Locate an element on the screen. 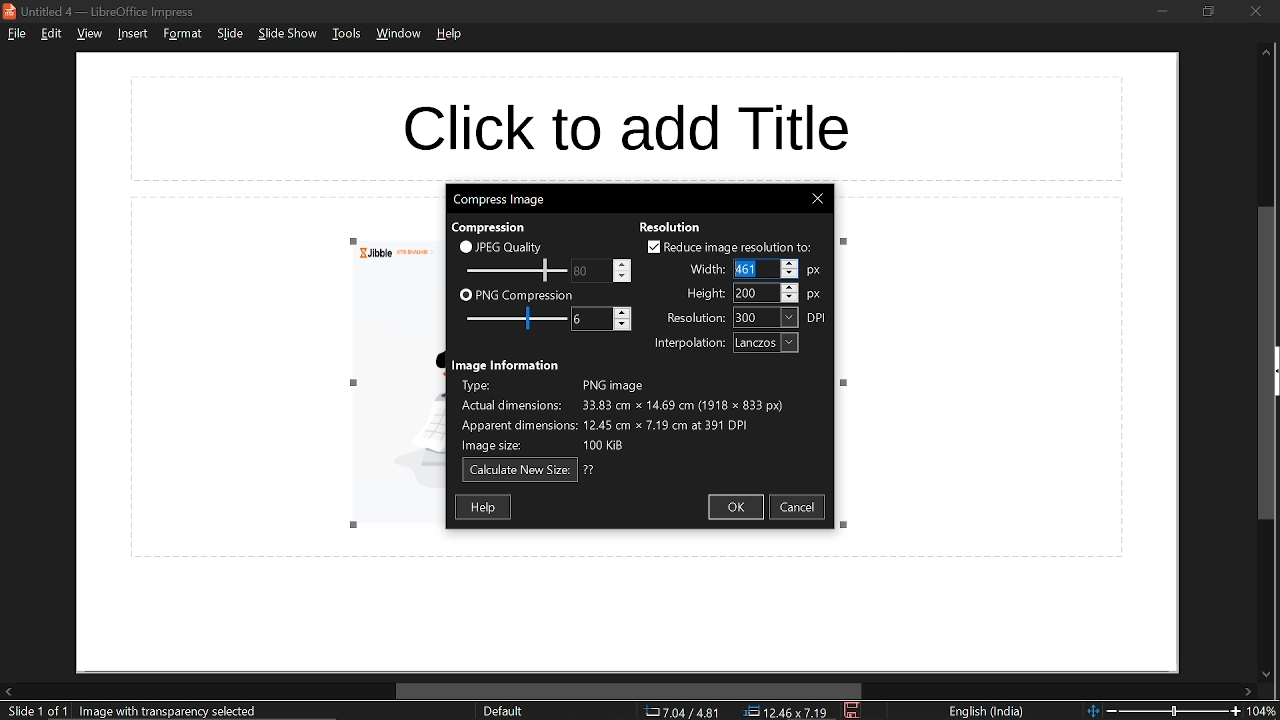  save is located at coordinates (852, 711).